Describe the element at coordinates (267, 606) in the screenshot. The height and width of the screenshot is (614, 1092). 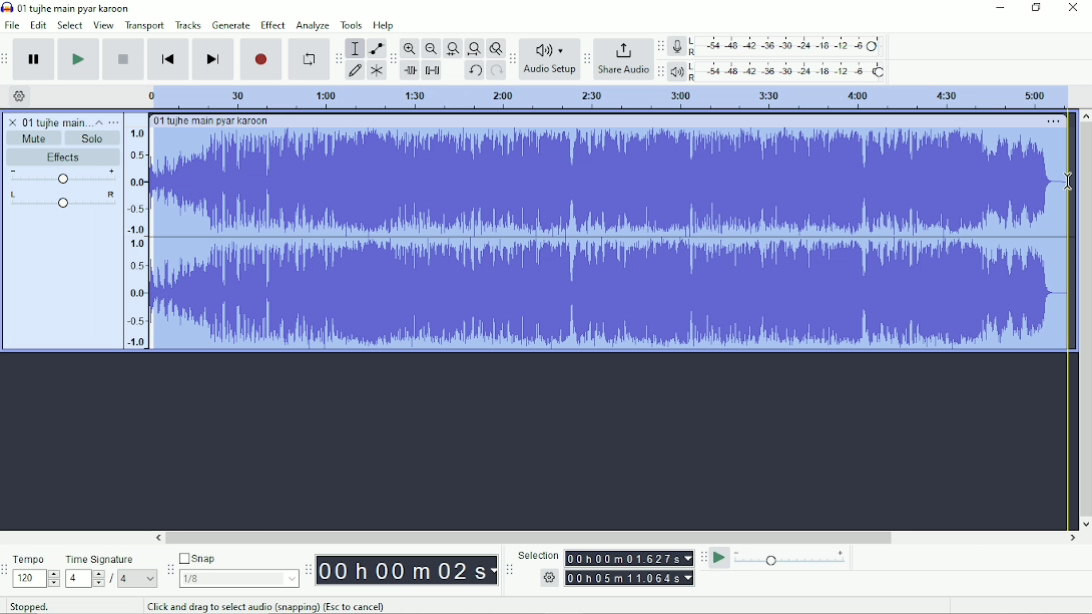
I see `Click and drag to select audio` at that location.